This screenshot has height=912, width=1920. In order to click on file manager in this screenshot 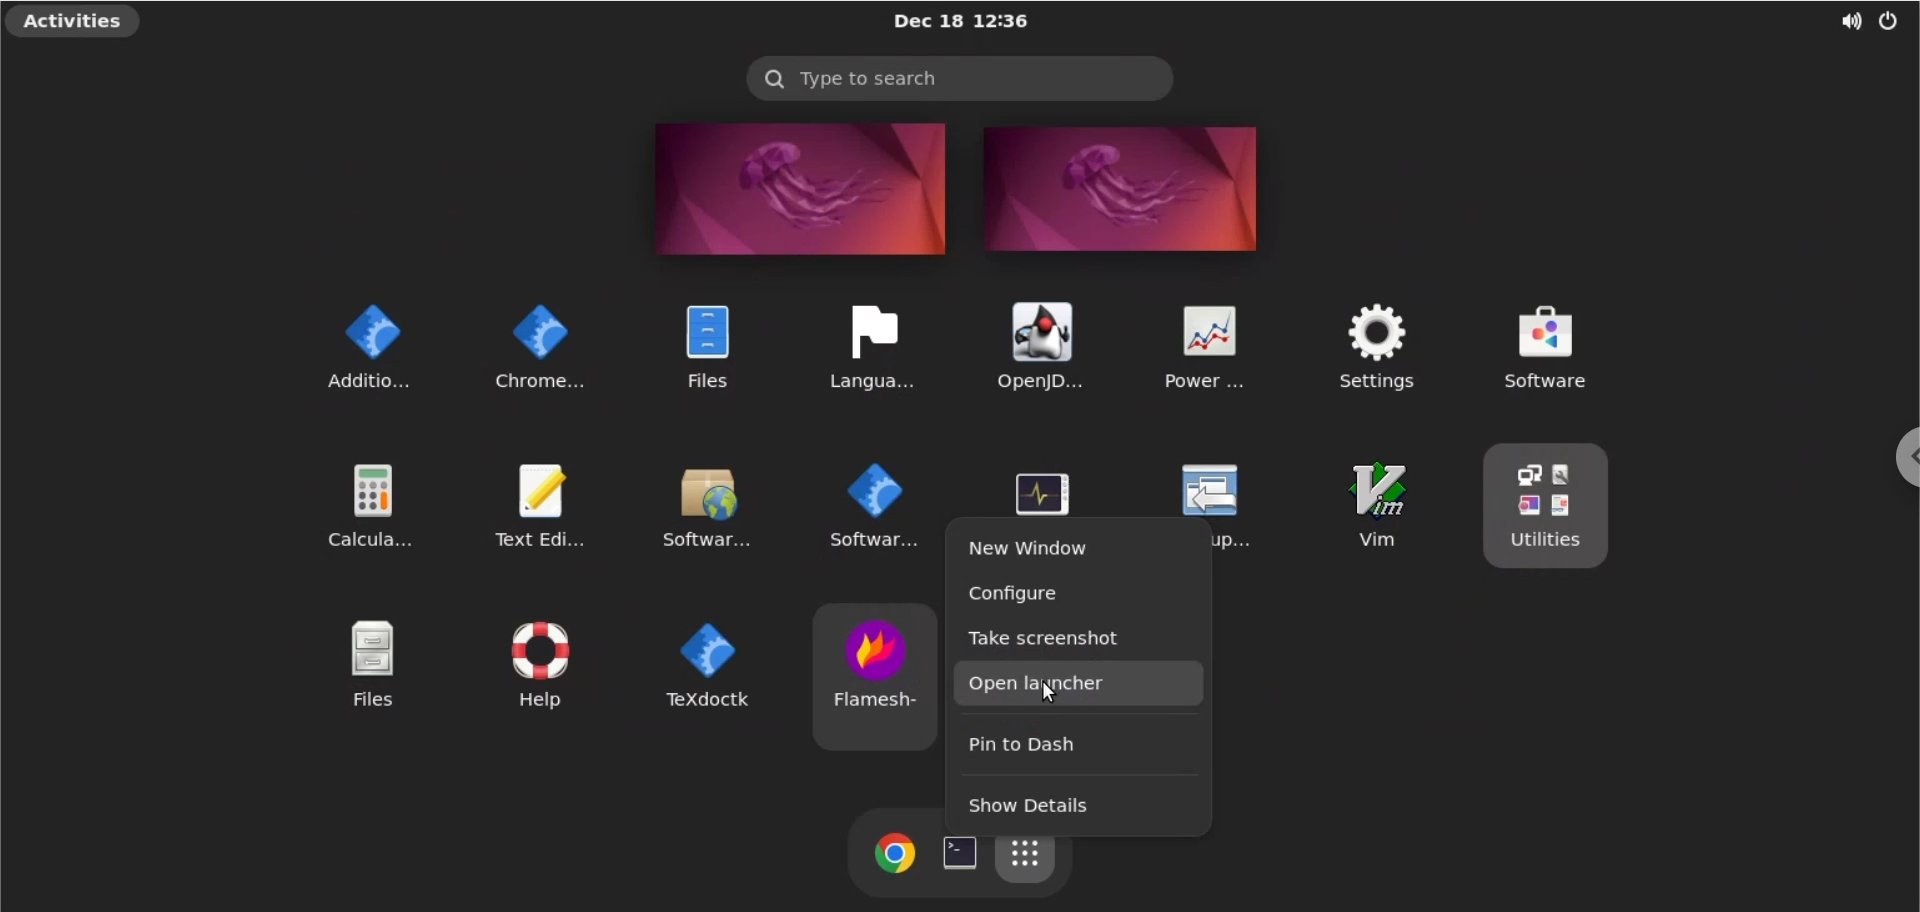, I will do `click(698, 341)`.